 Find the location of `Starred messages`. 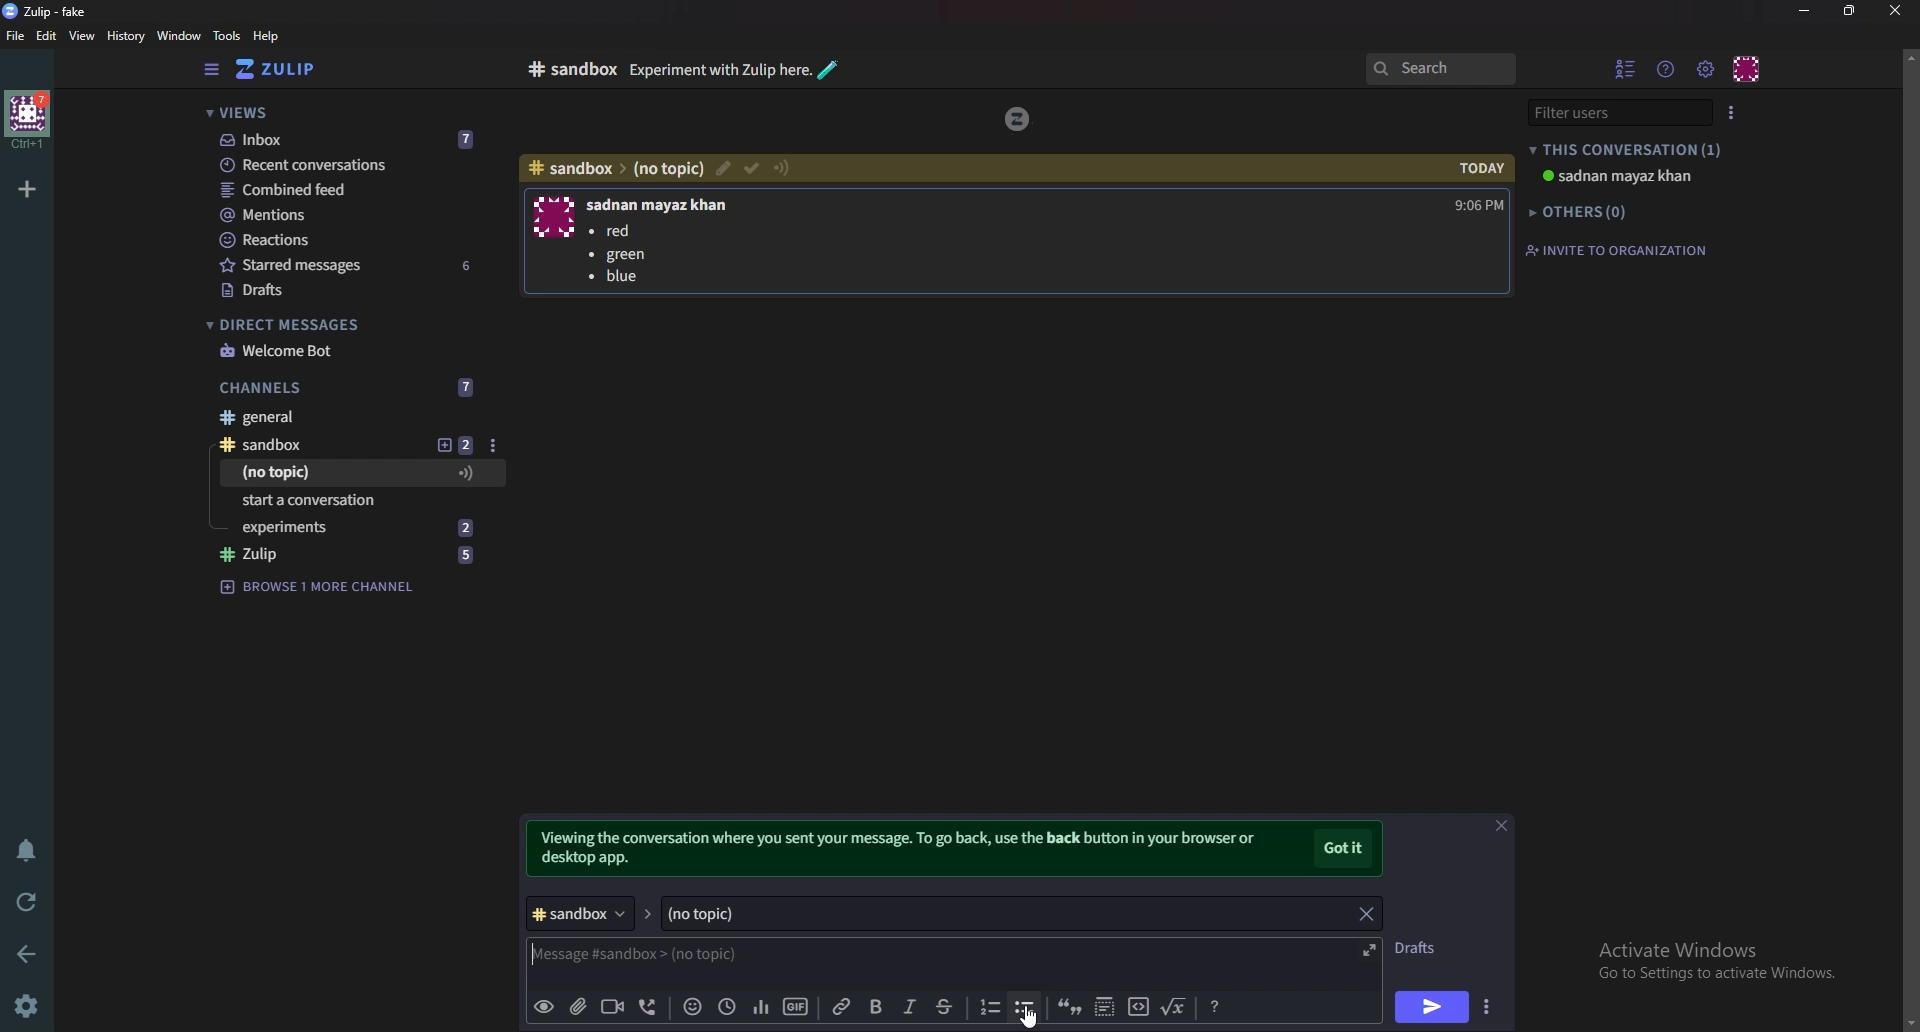

Starred messages is located at coordinates (353, 264).